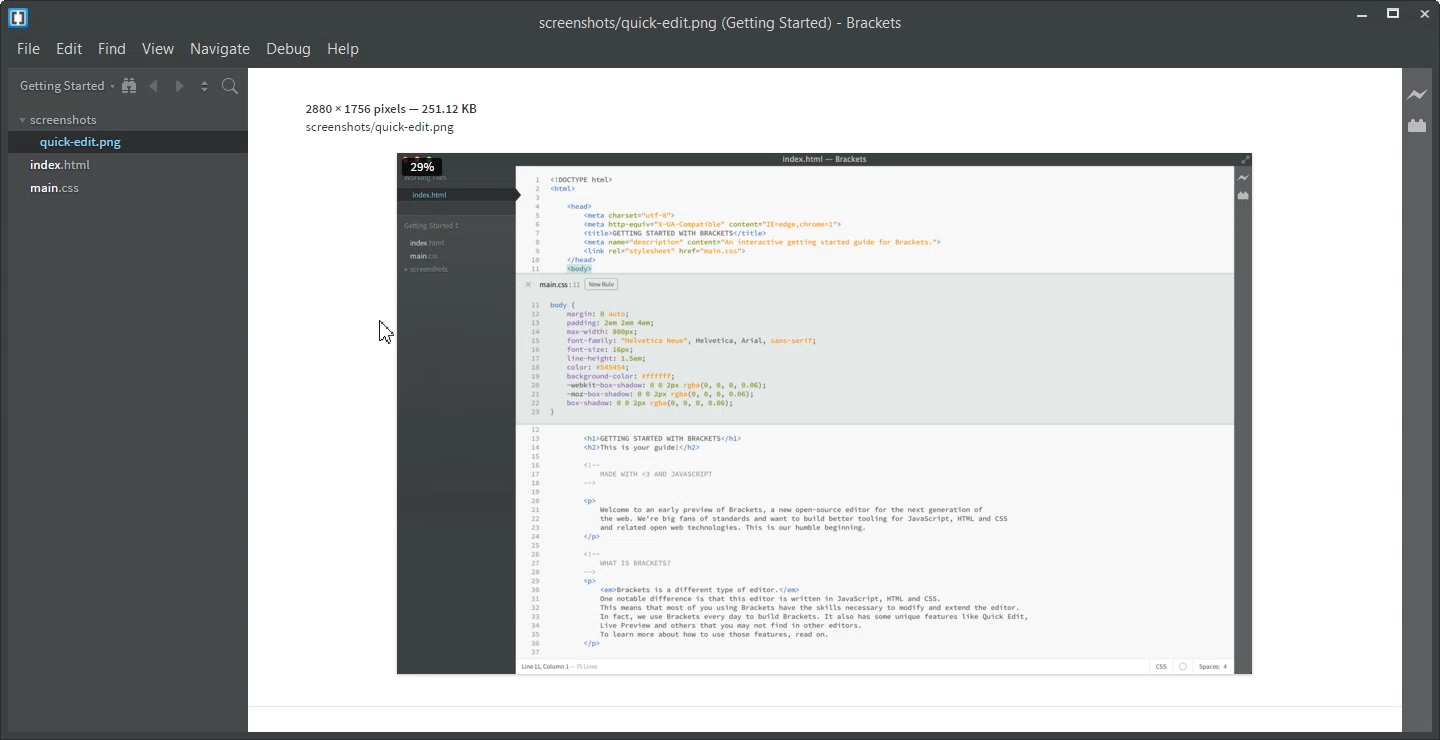  What do you see at coordinates (130, 87) in the screenshot?
I see `Show in the file Tree` at bounding box center [130, 87].